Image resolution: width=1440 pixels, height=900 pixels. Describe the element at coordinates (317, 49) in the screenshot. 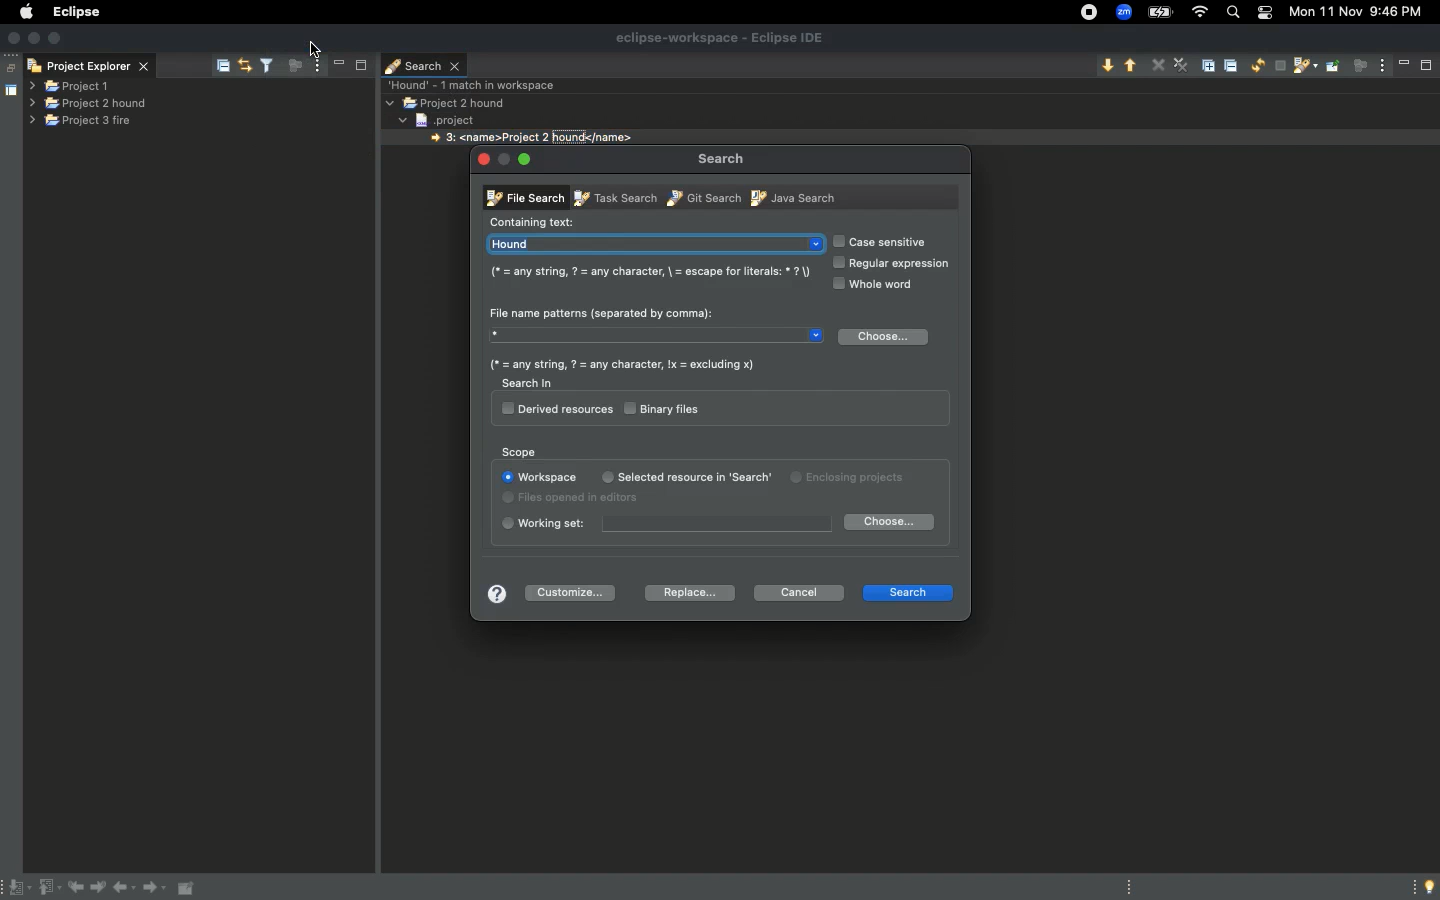

I see `cursor` at that location.